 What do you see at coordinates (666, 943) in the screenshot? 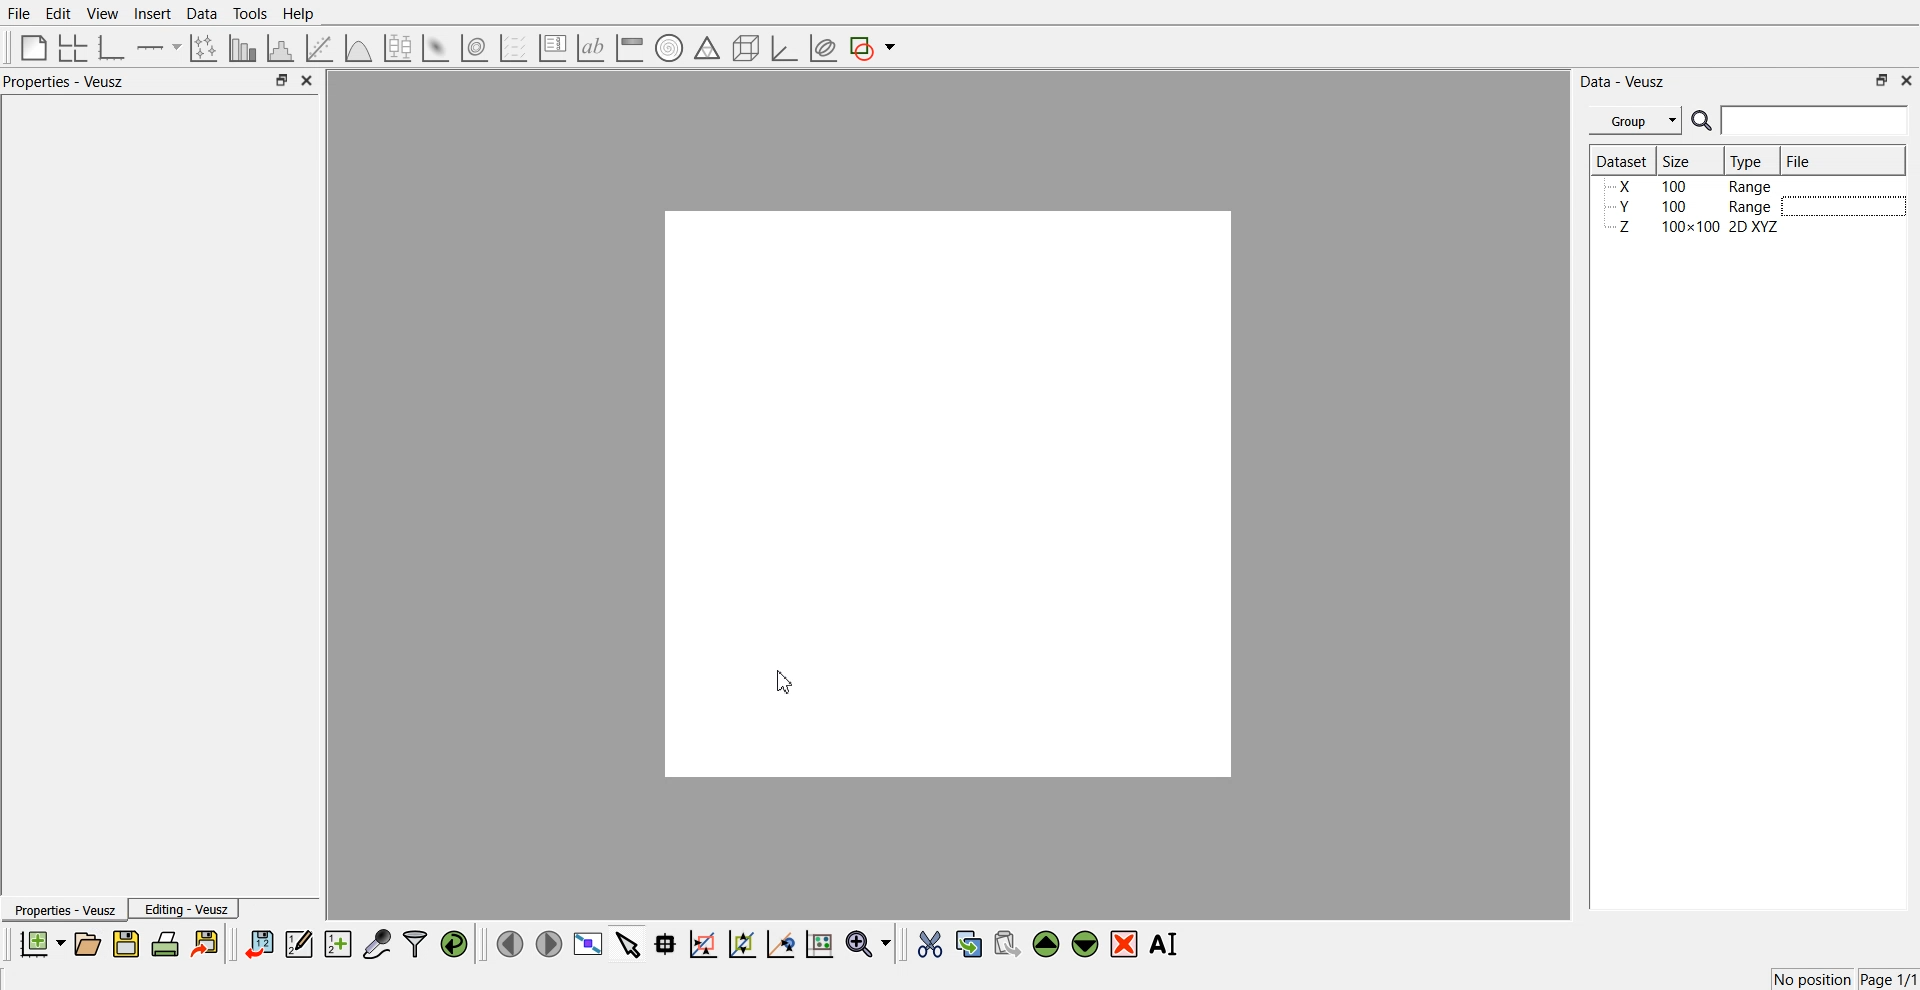
I see `Read data points from graph` at bounding box center [666, 943].